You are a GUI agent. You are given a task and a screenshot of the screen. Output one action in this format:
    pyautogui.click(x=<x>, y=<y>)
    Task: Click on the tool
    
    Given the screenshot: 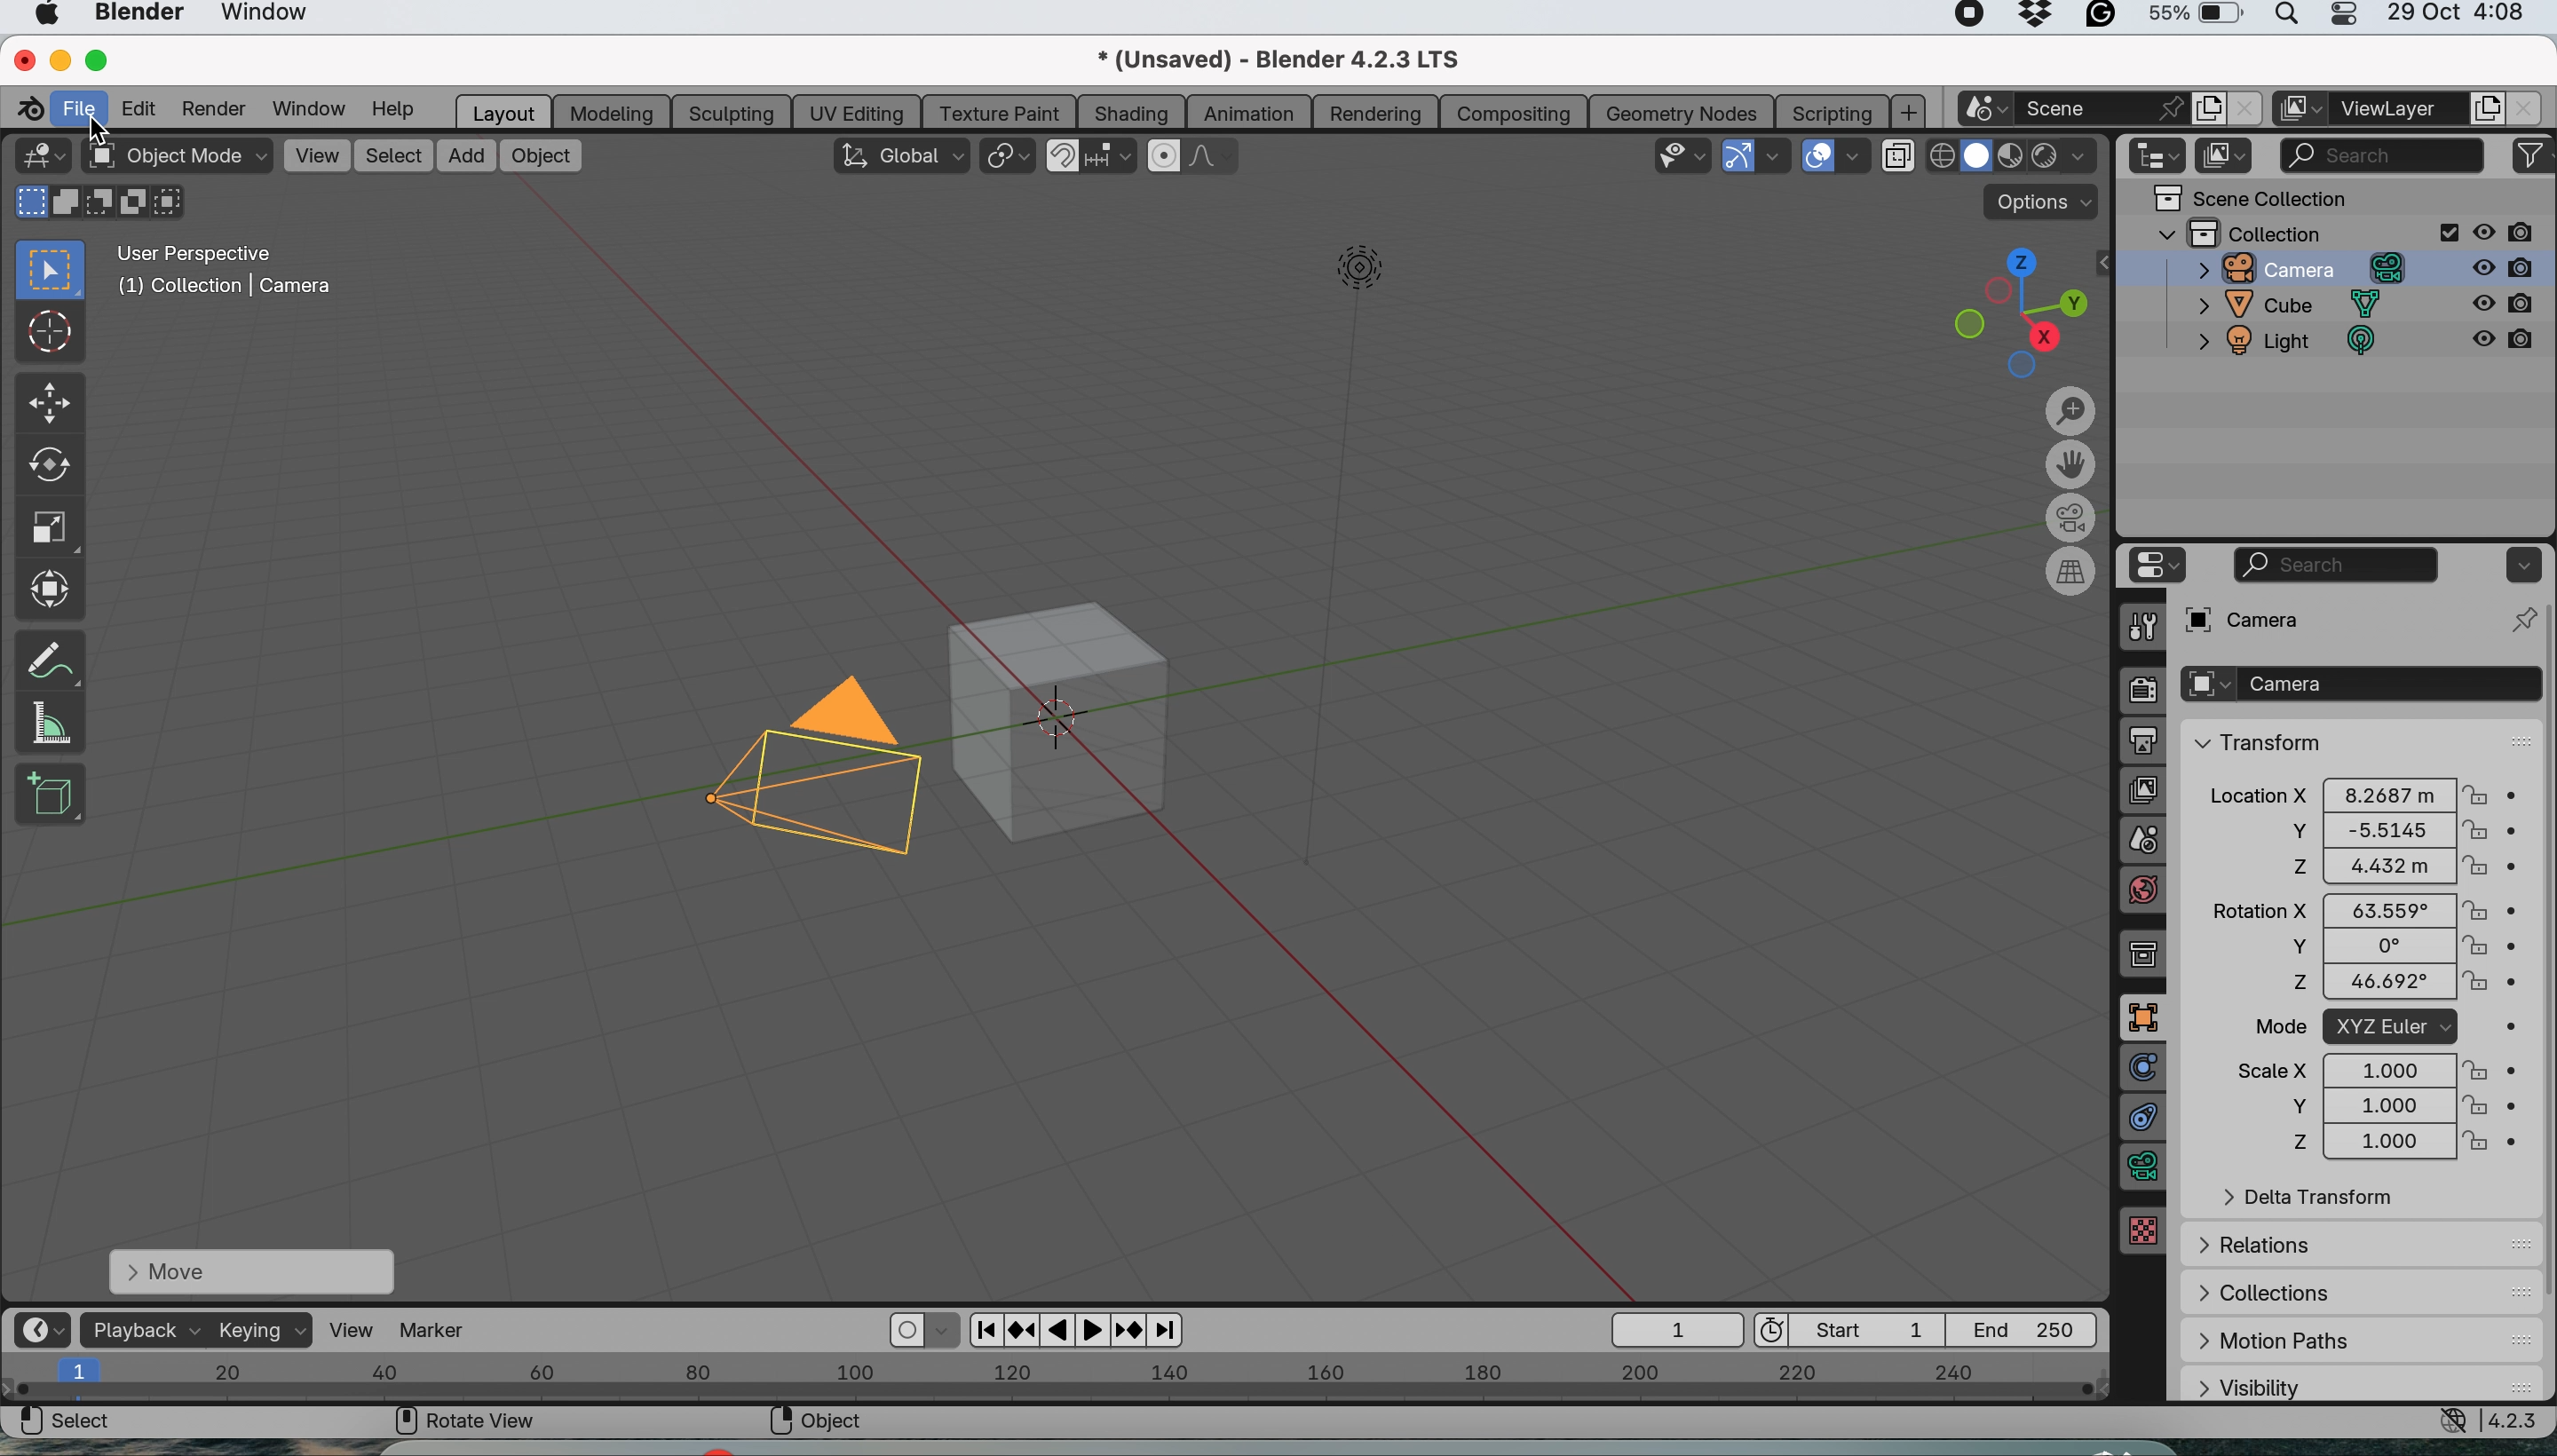 What is the action you would take?
    pyautogui.click(x=2133, y=627)
    